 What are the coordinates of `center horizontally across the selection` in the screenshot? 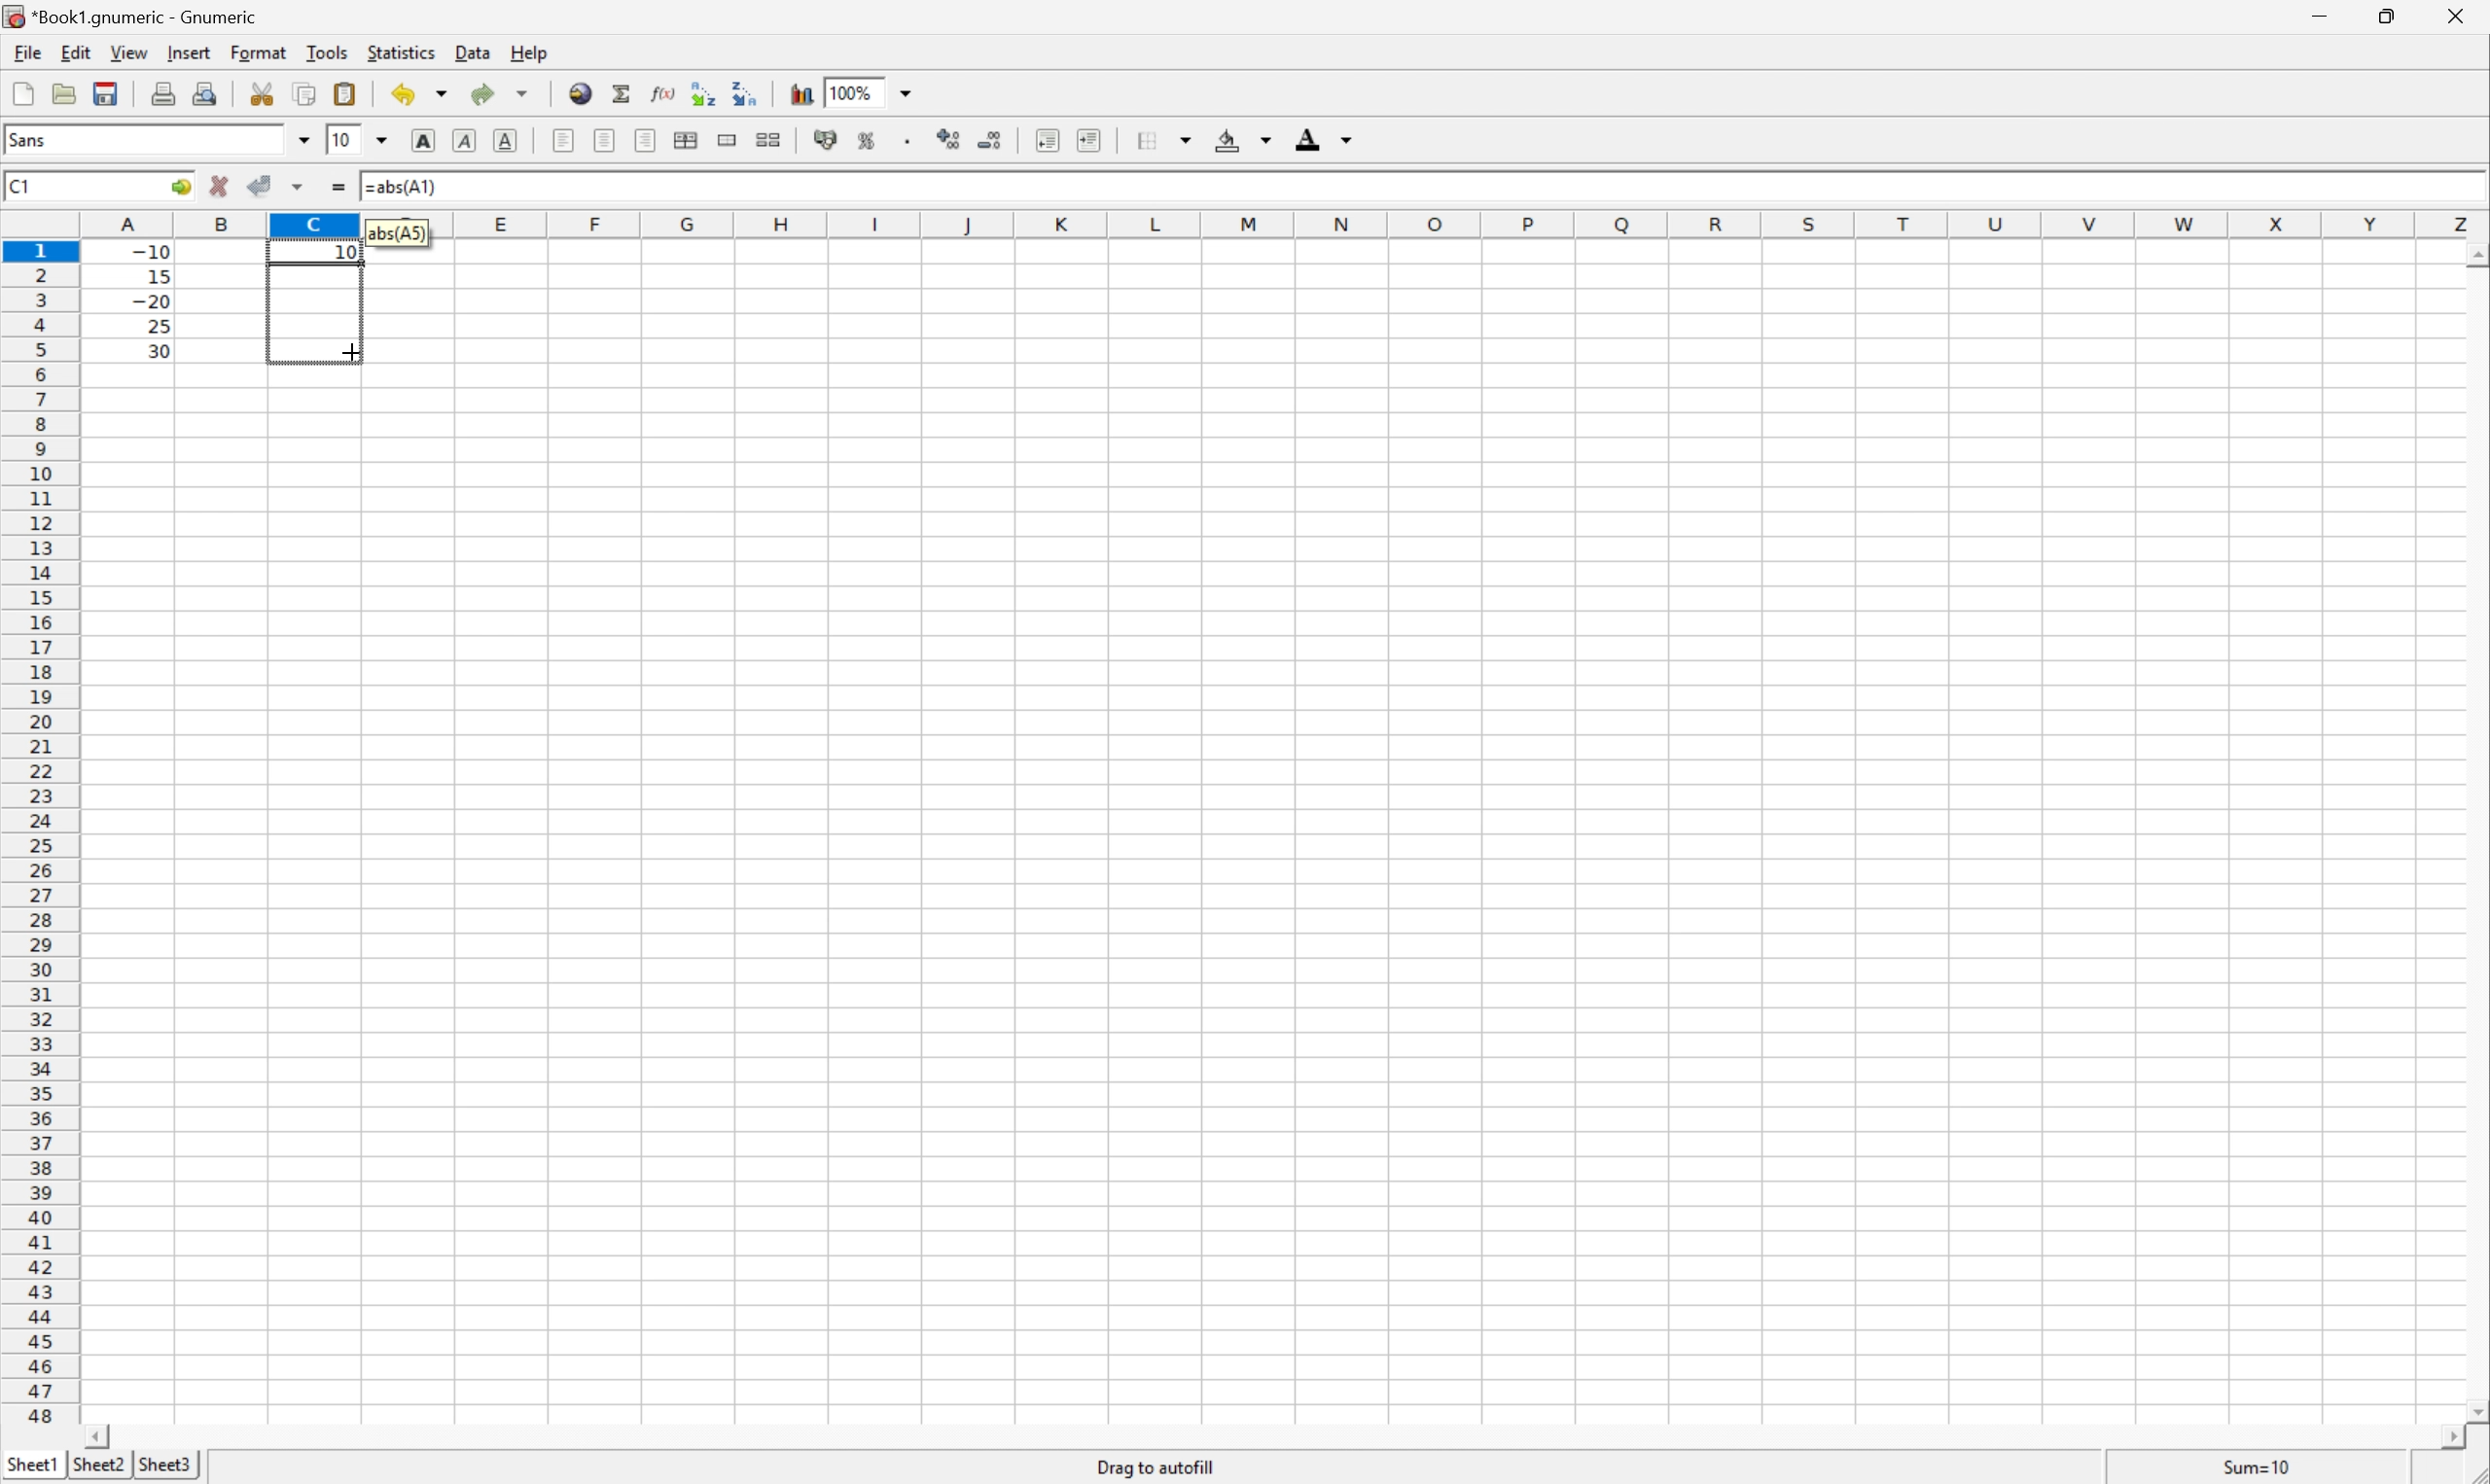 It's located at (688, 141).